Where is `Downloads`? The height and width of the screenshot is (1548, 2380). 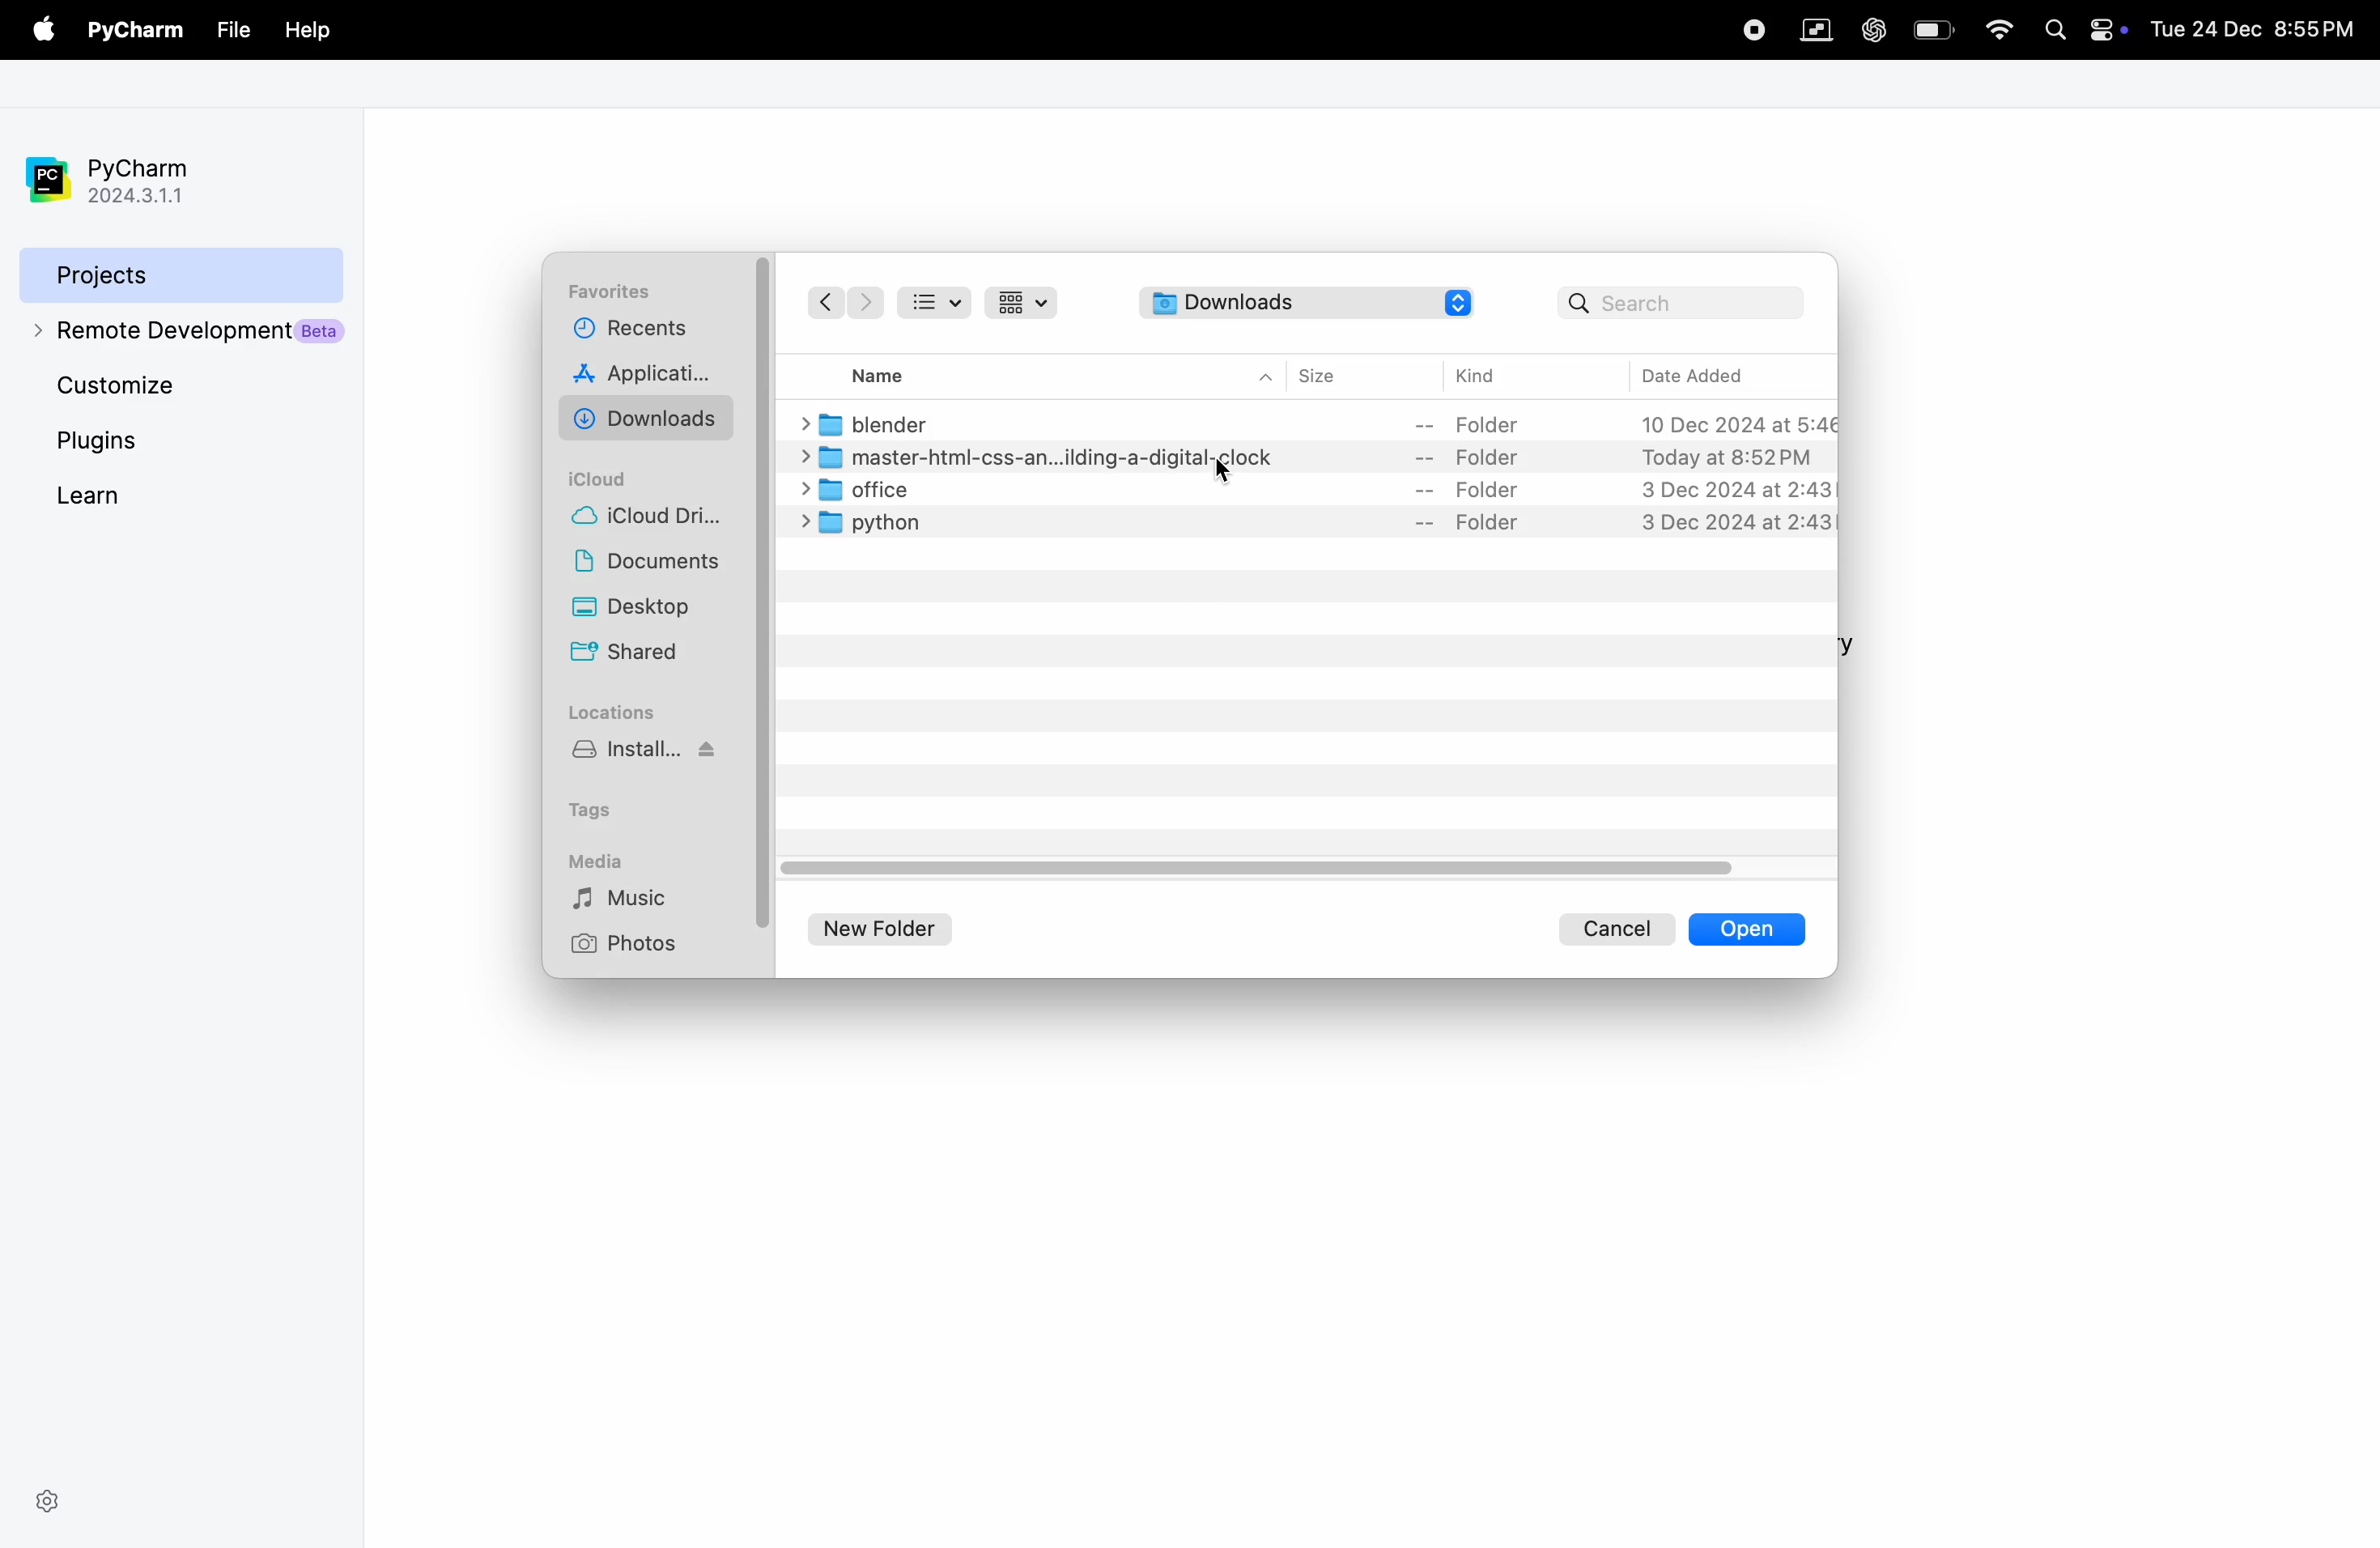 Downloads is located at coordinates (1280, 302).